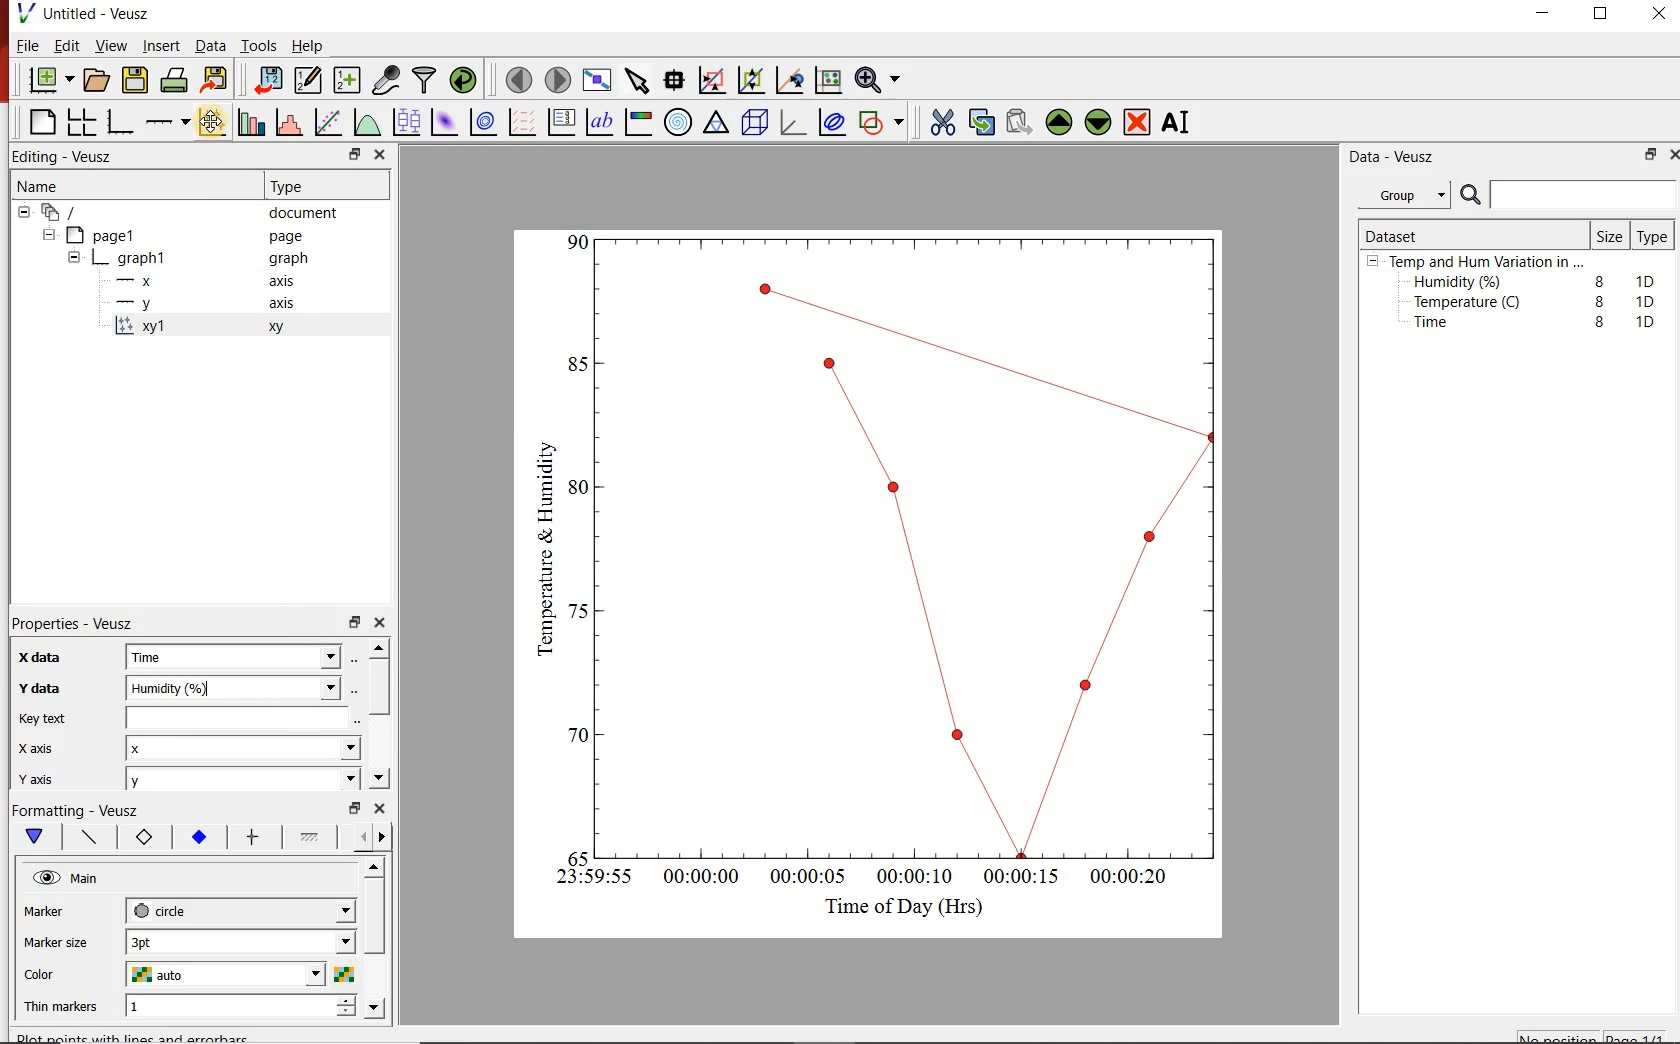 Image resolution: width=1680 pixels, height=1044 pixels. What do you see at coordinates (369, 125) in the screenshot?
I see `plot a function` at bounding box center [369, 125].